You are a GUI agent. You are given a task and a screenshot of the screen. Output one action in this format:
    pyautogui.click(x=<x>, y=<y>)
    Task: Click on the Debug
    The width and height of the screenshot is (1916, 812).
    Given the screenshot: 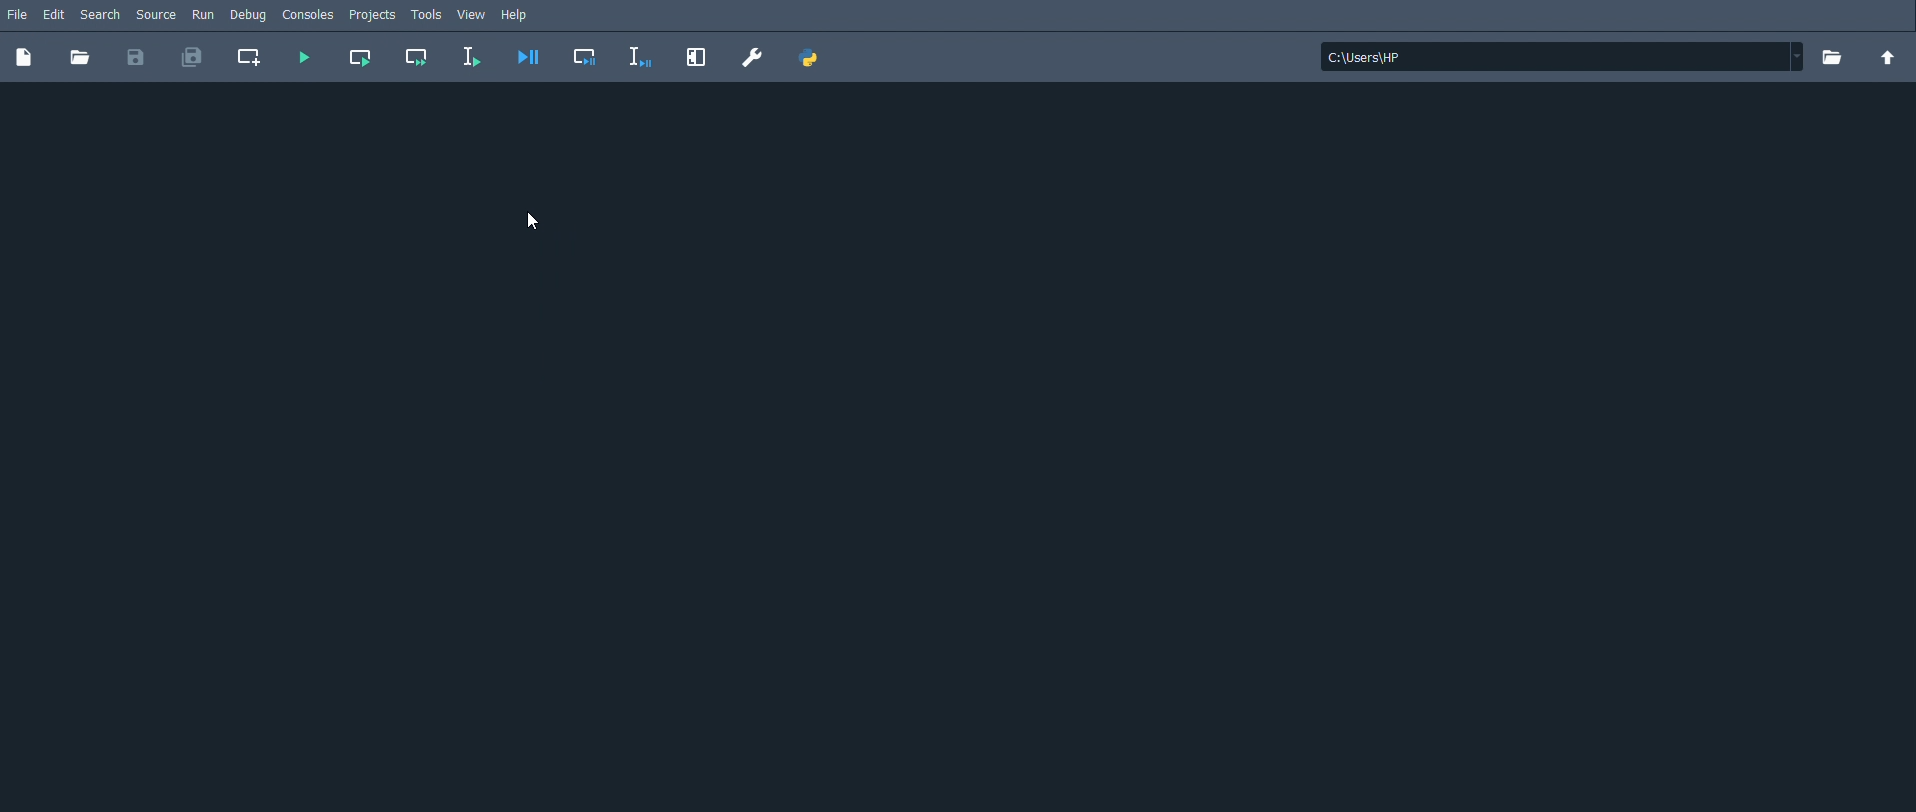 What is the action you would take?
    pyautogui.click(x=249, y=17)
    